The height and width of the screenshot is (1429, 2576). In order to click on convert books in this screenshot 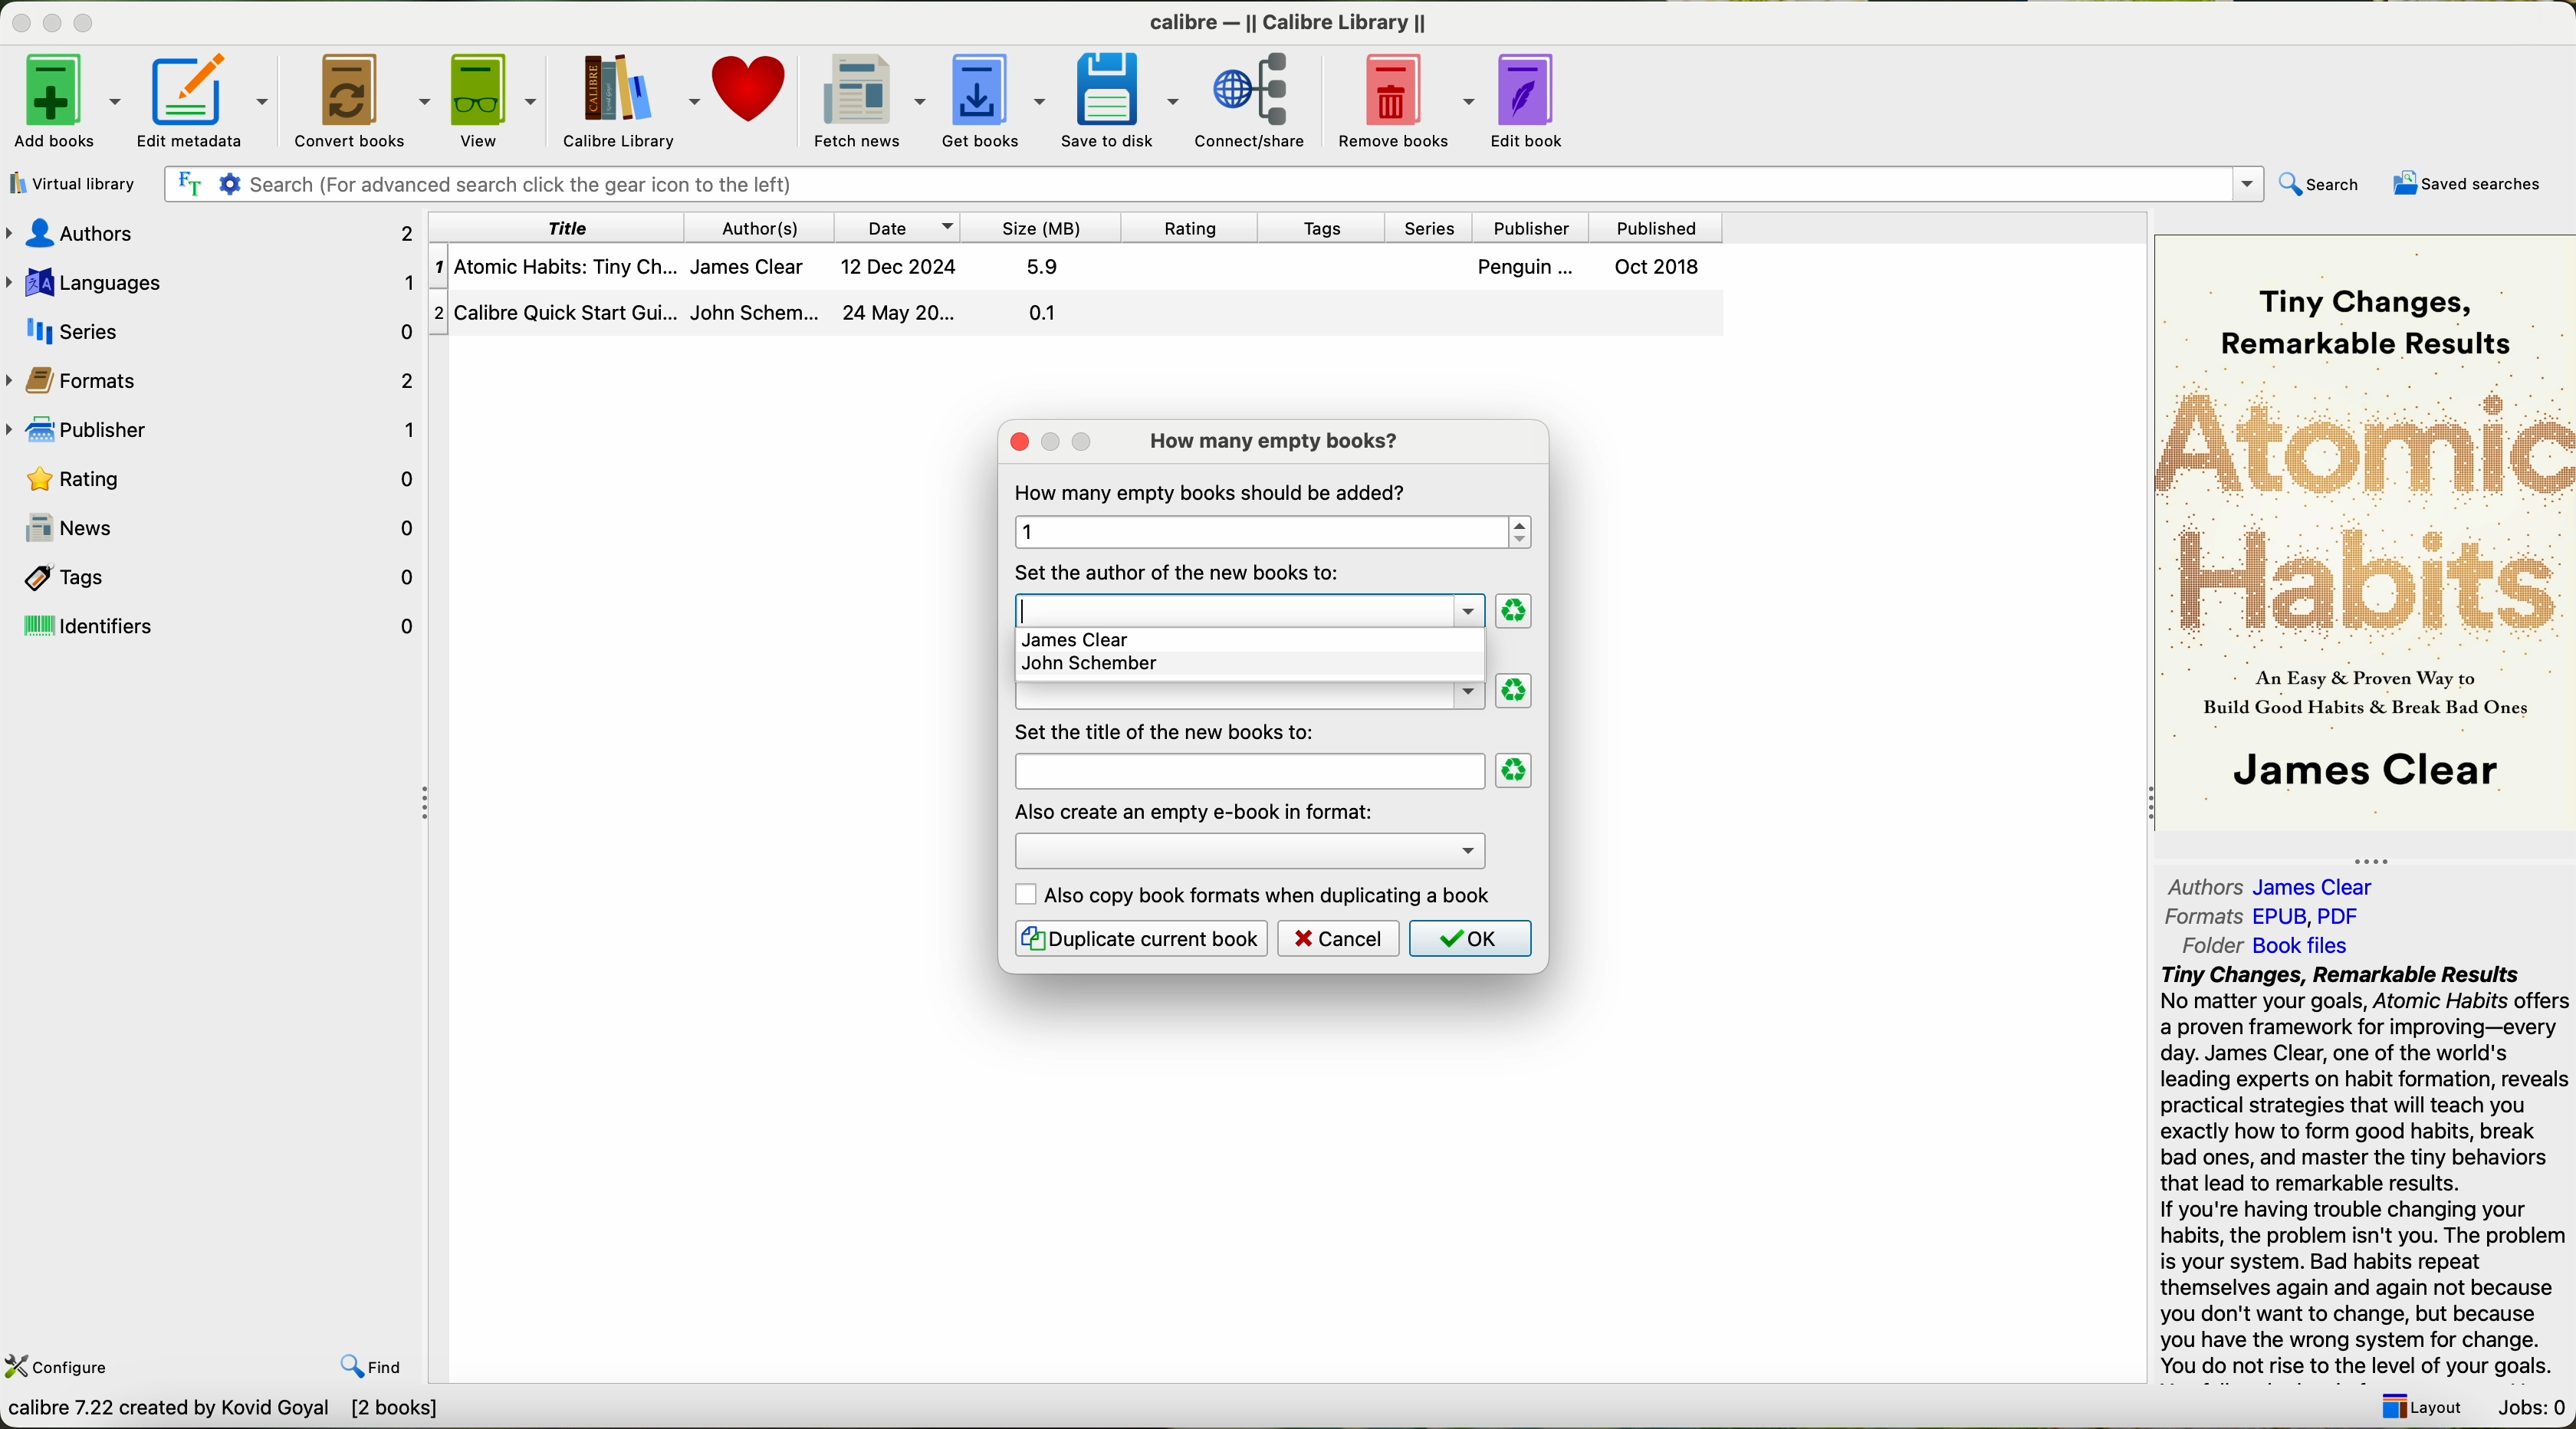, I will do `click(357, 98)`.